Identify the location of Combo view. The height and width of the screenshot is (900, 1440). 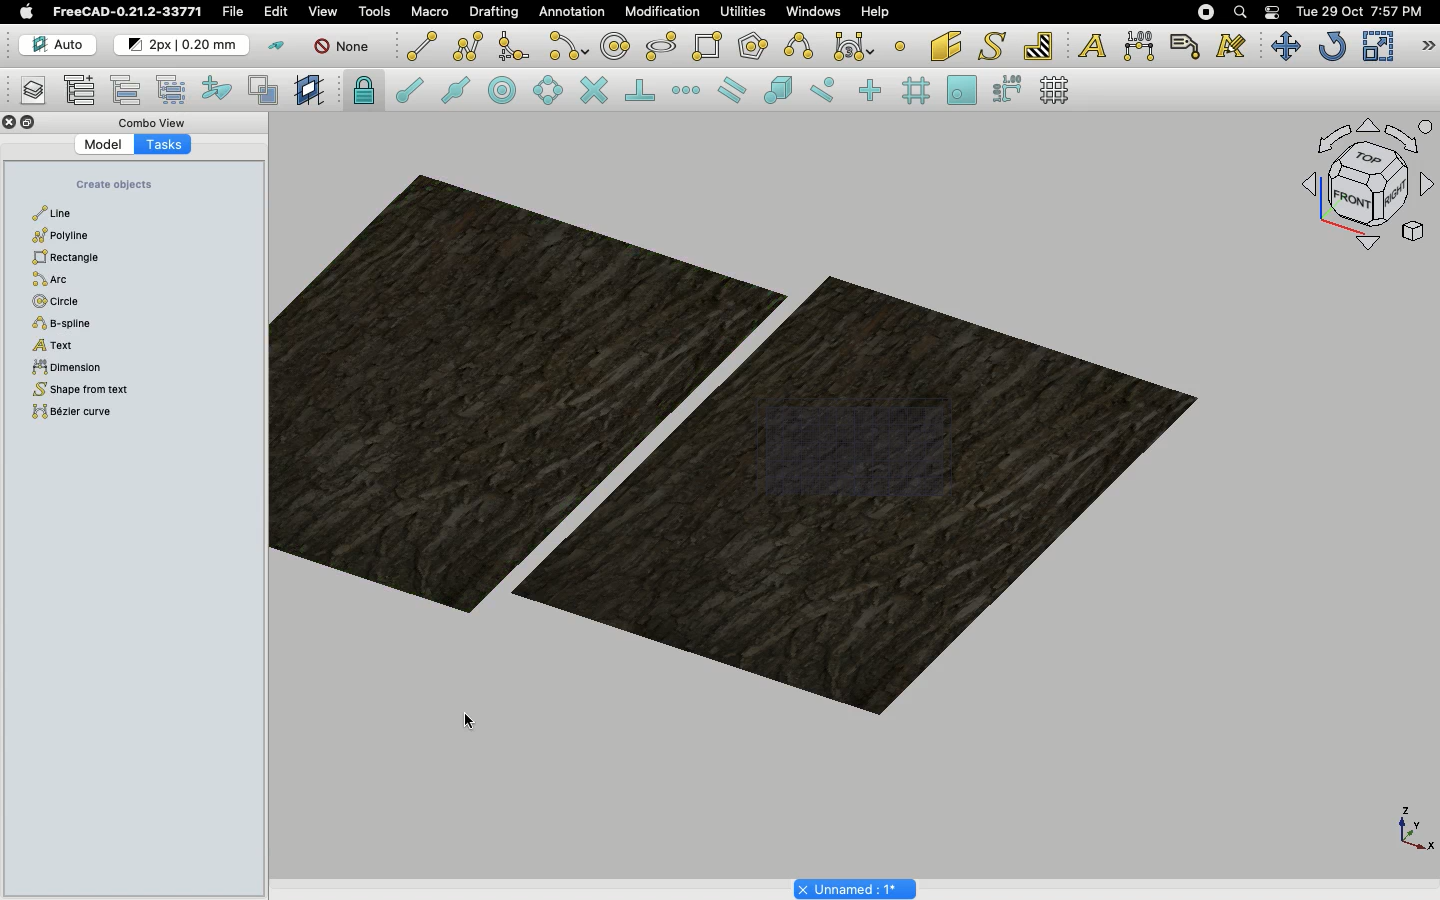
(154, 122).